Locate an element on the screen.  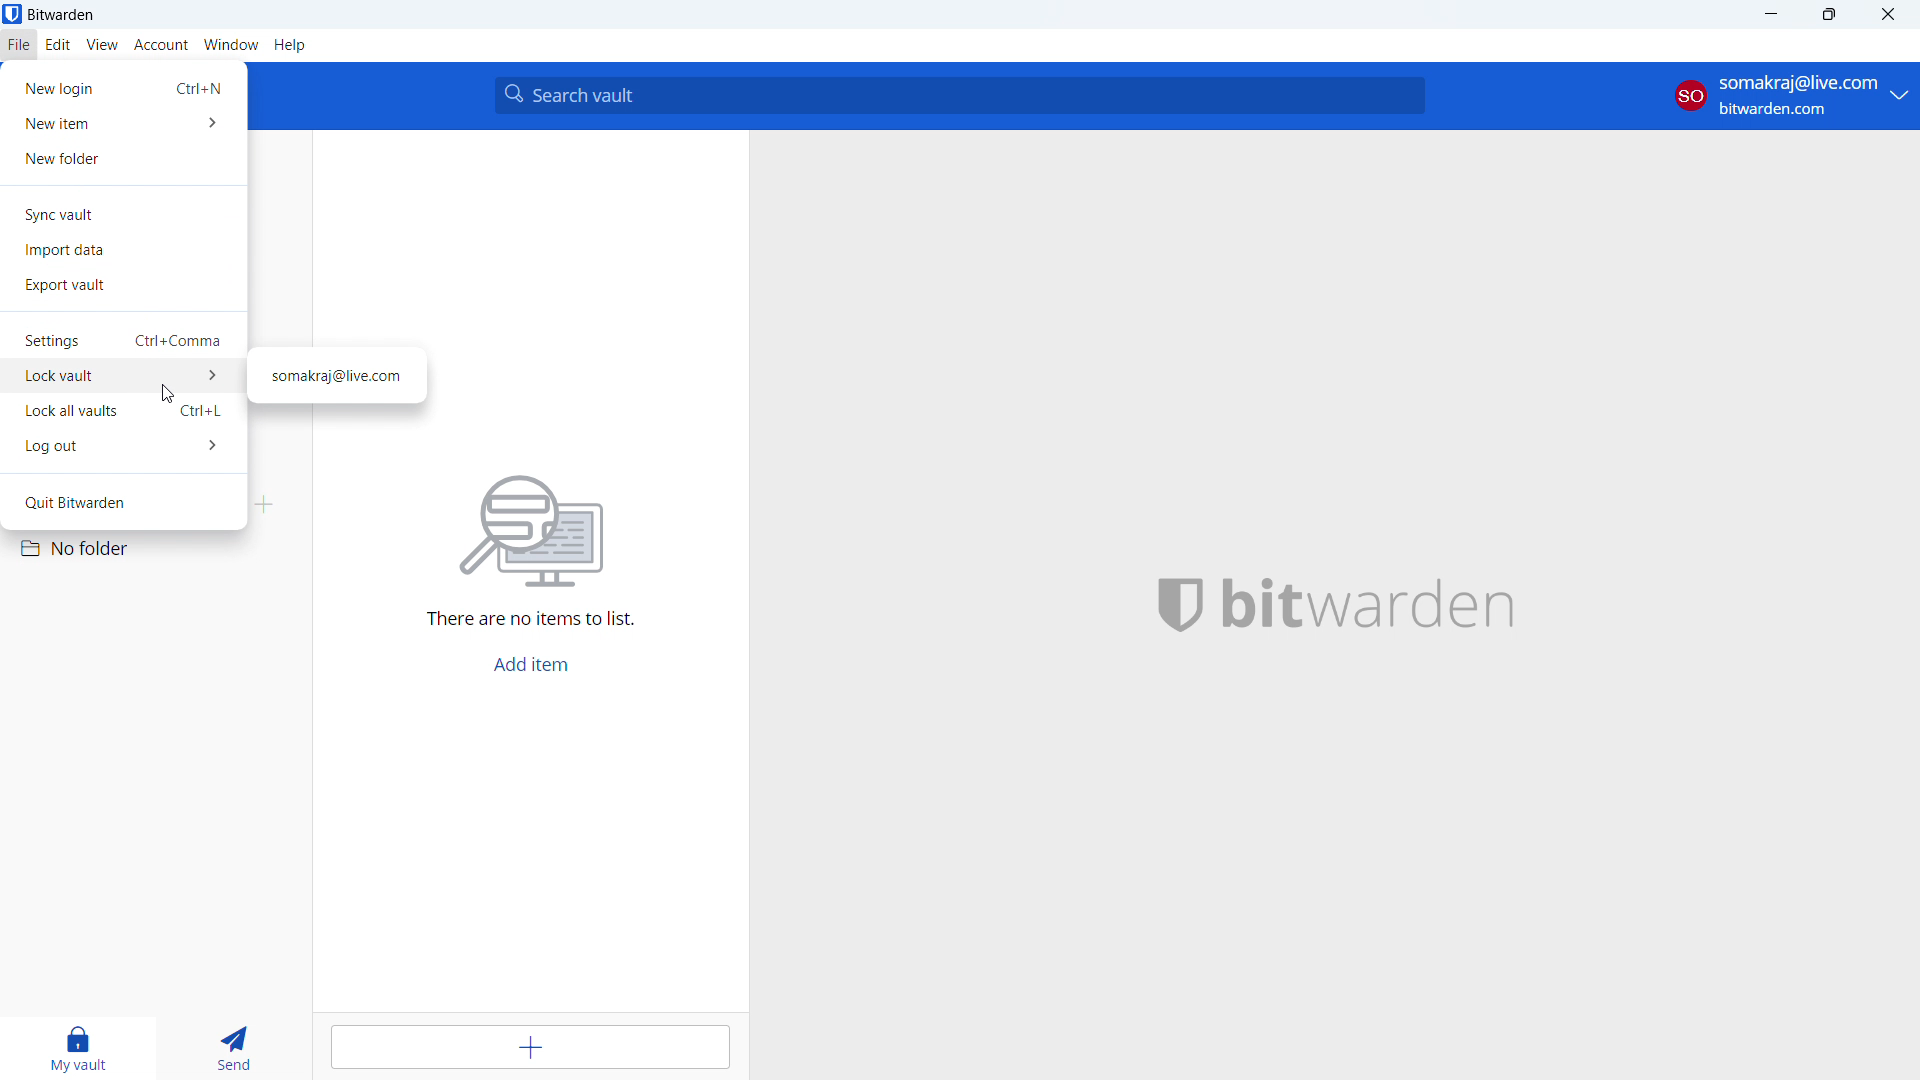
log out is located at coordinates (123, 446).